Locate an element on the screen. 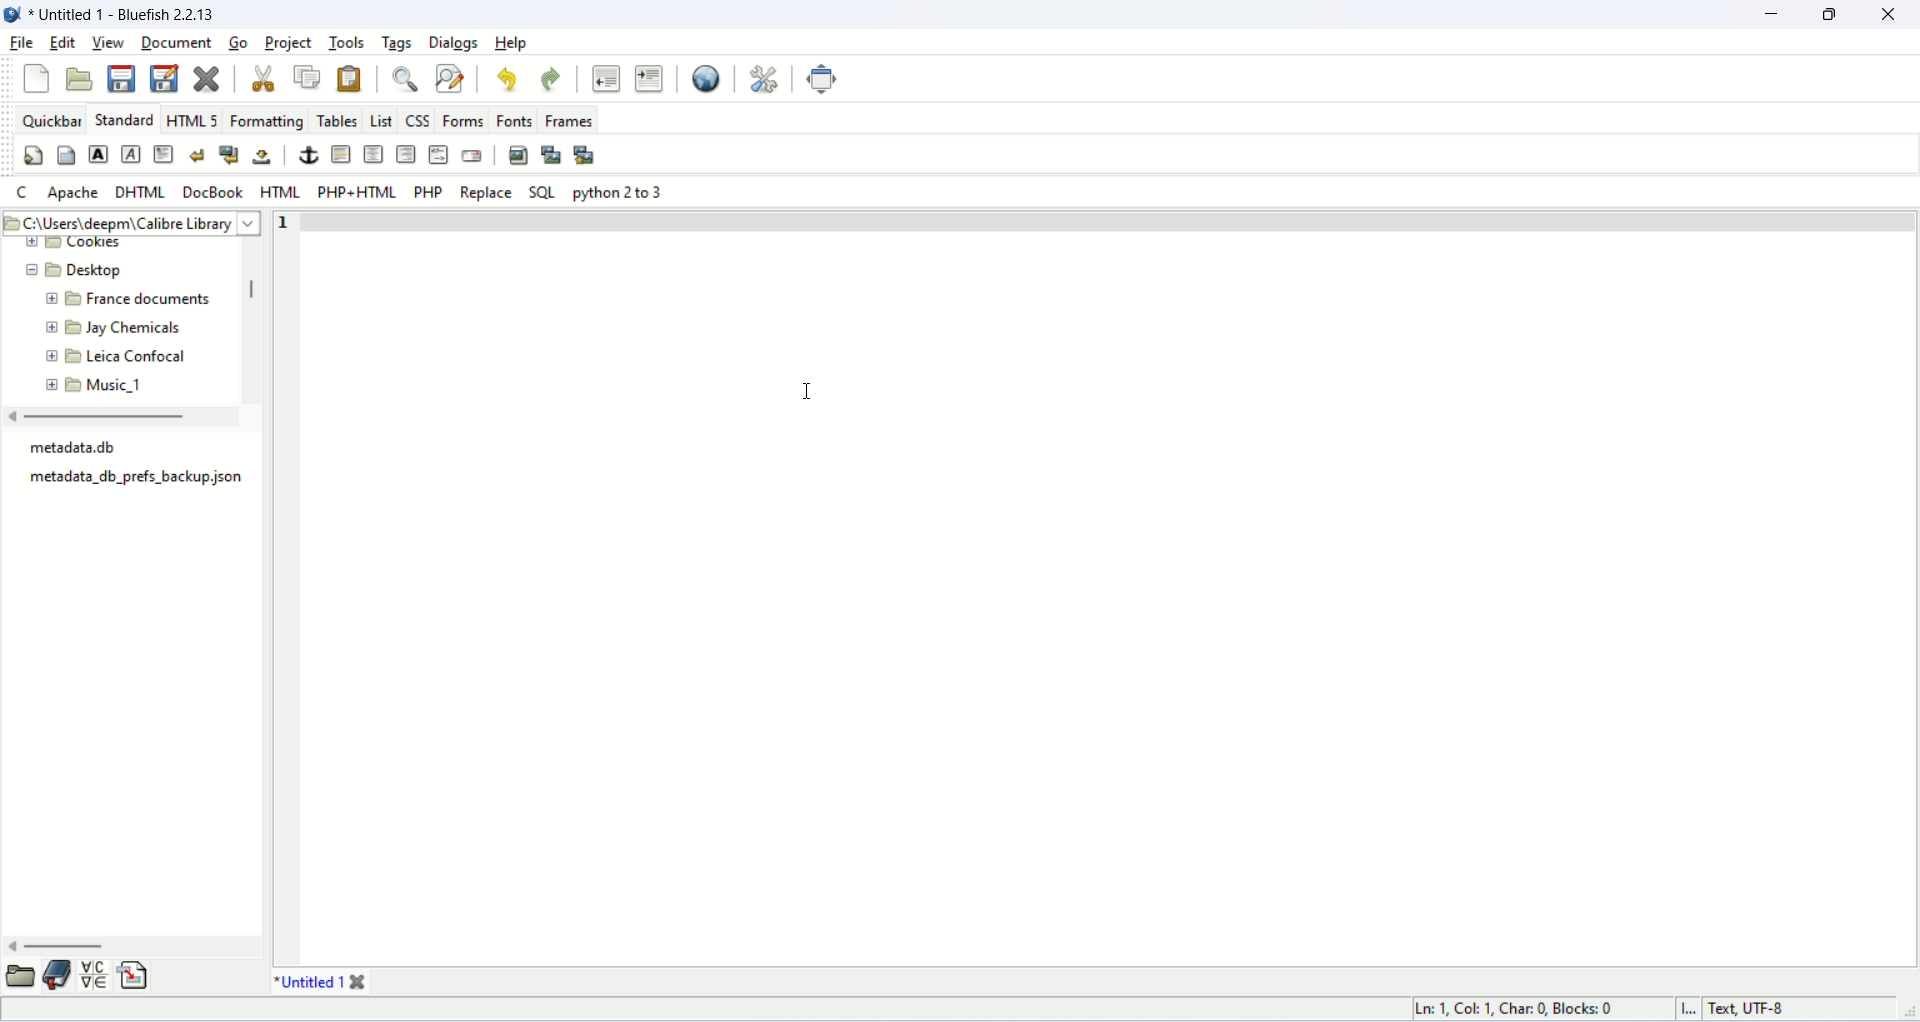  folder name is located at coordinates (66, 270).